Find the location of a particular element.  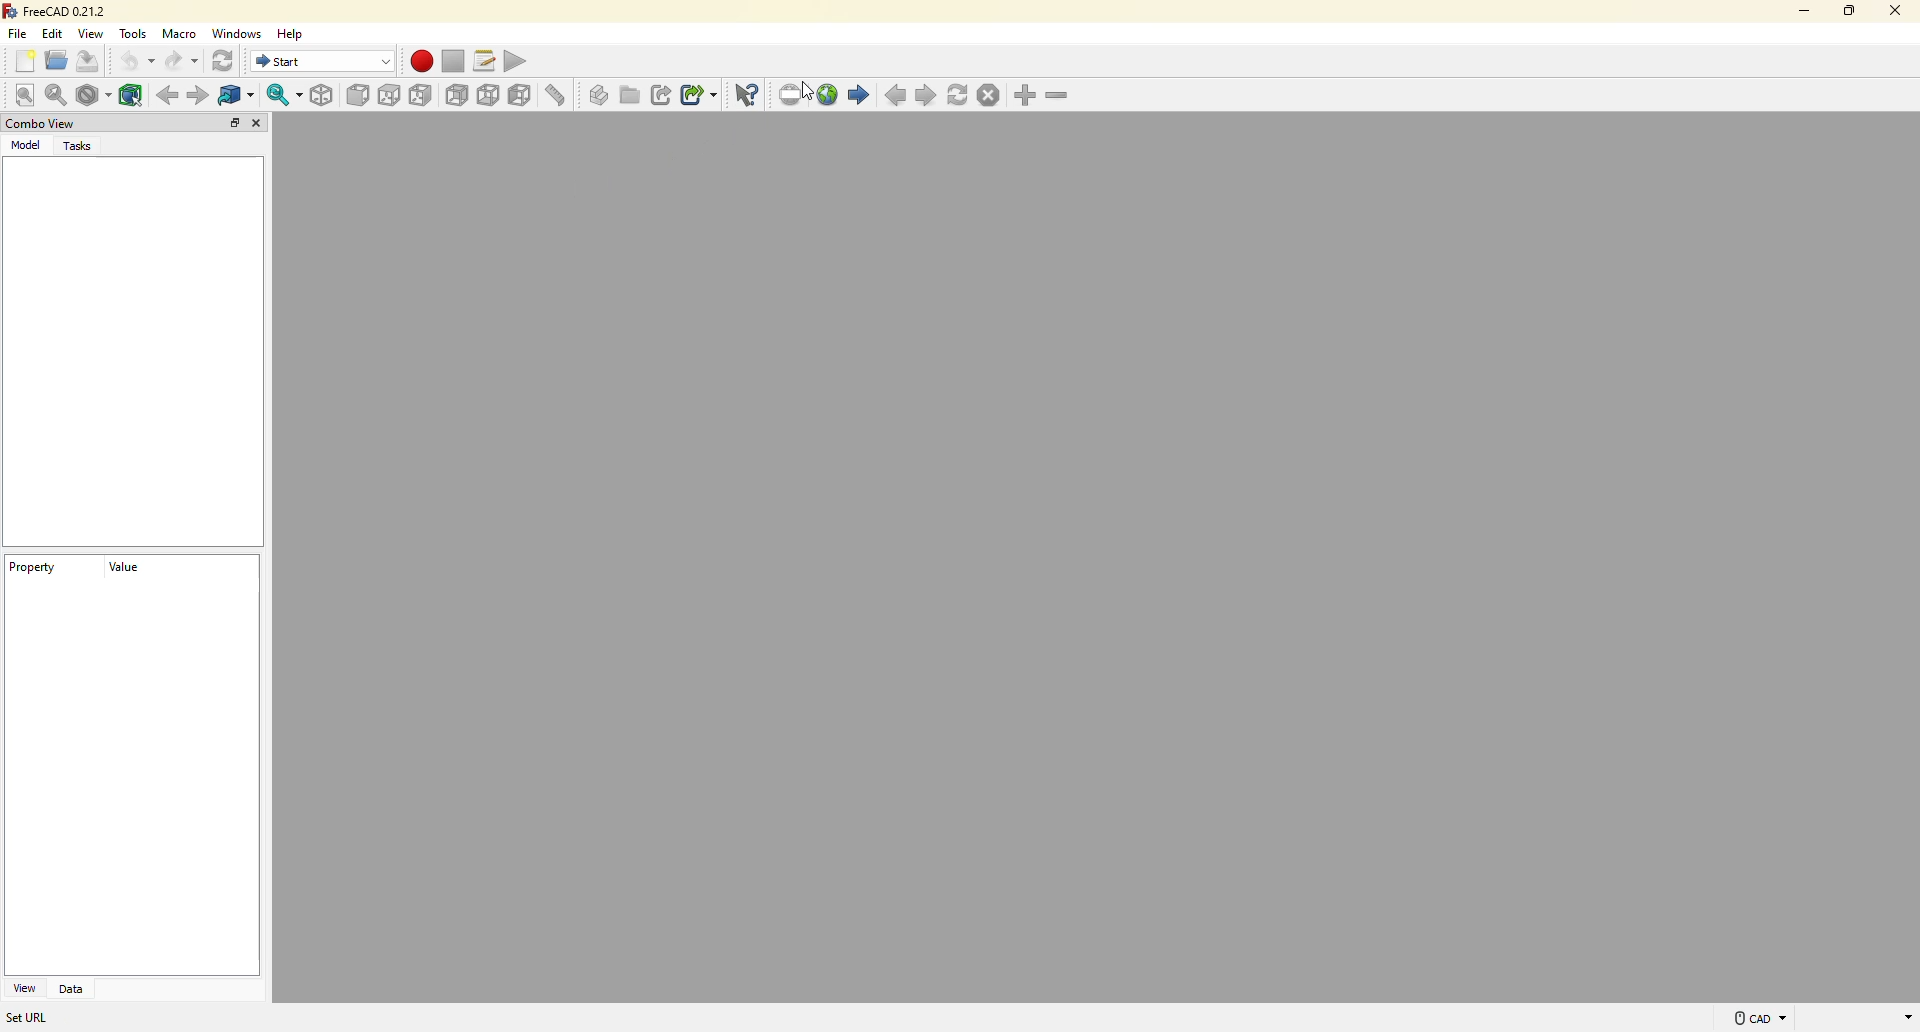

sync view is located at coordinates (282, 95).